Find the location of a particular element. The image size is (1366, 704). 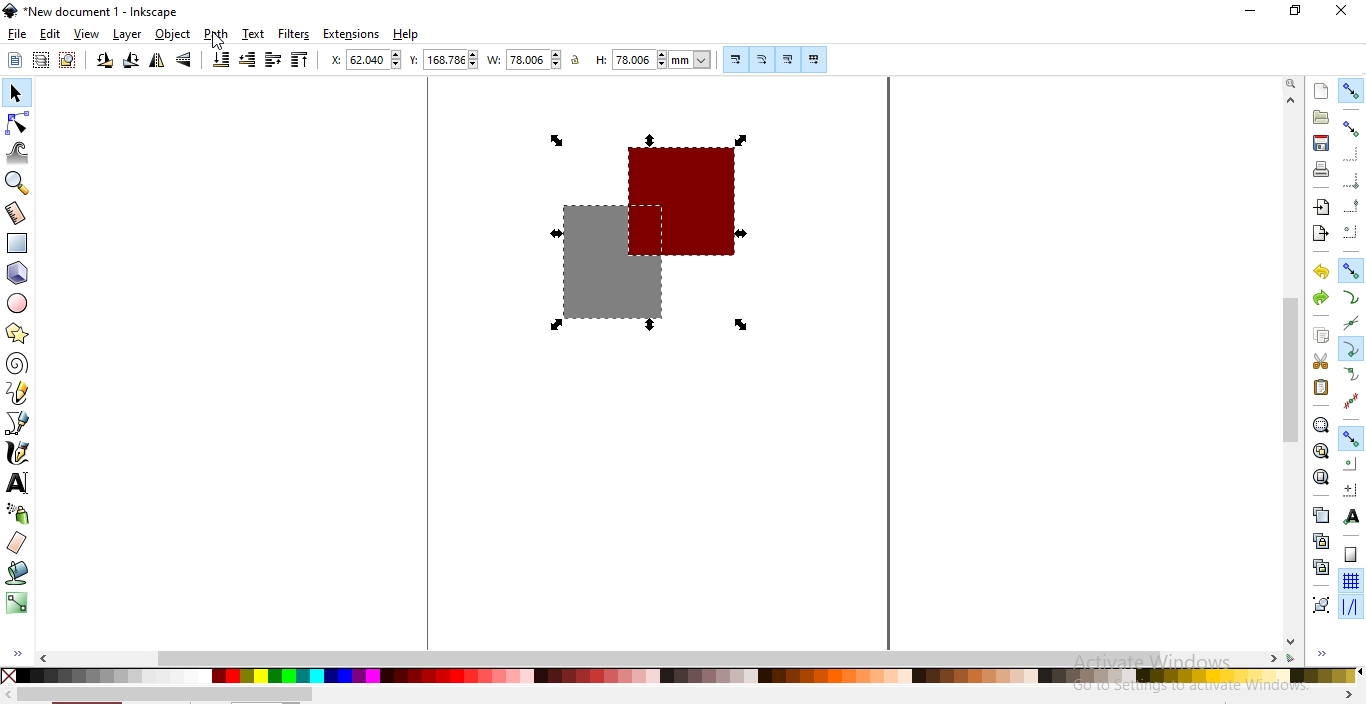

save document is located at coordinates (1319, 143).